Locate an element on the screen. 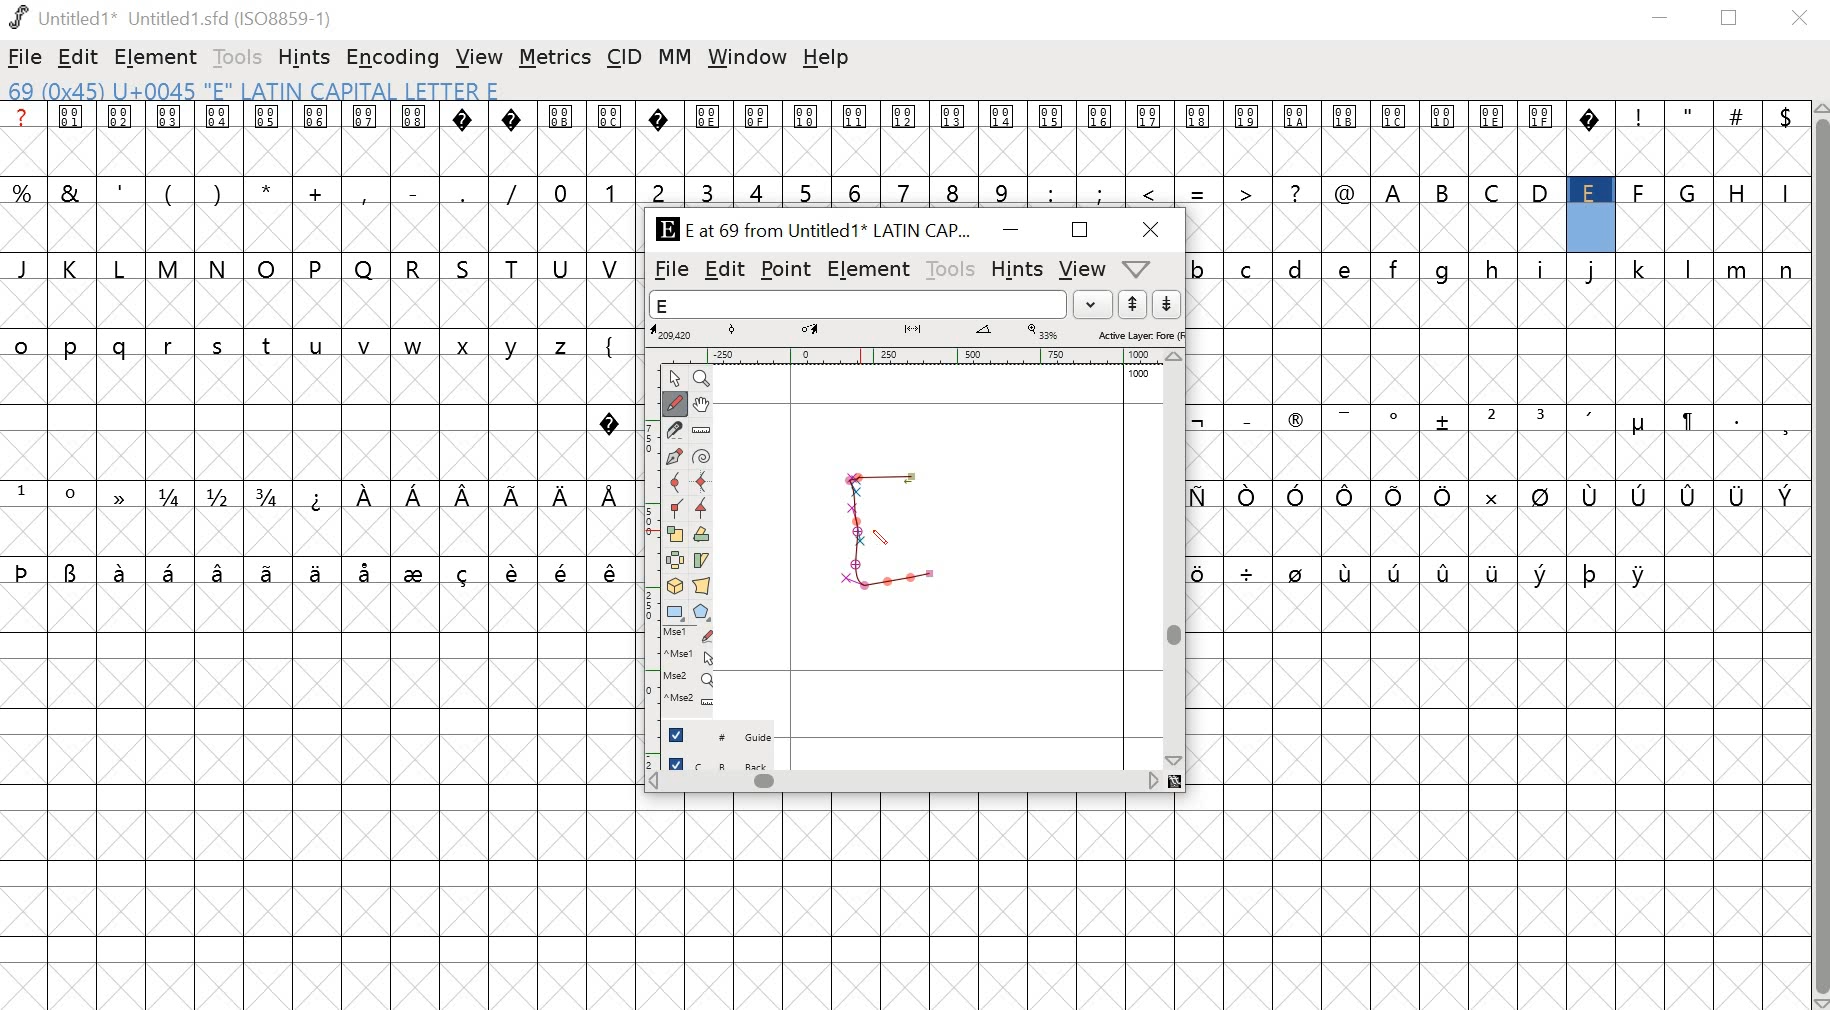  empty cells is located at coordinates (902, 156).